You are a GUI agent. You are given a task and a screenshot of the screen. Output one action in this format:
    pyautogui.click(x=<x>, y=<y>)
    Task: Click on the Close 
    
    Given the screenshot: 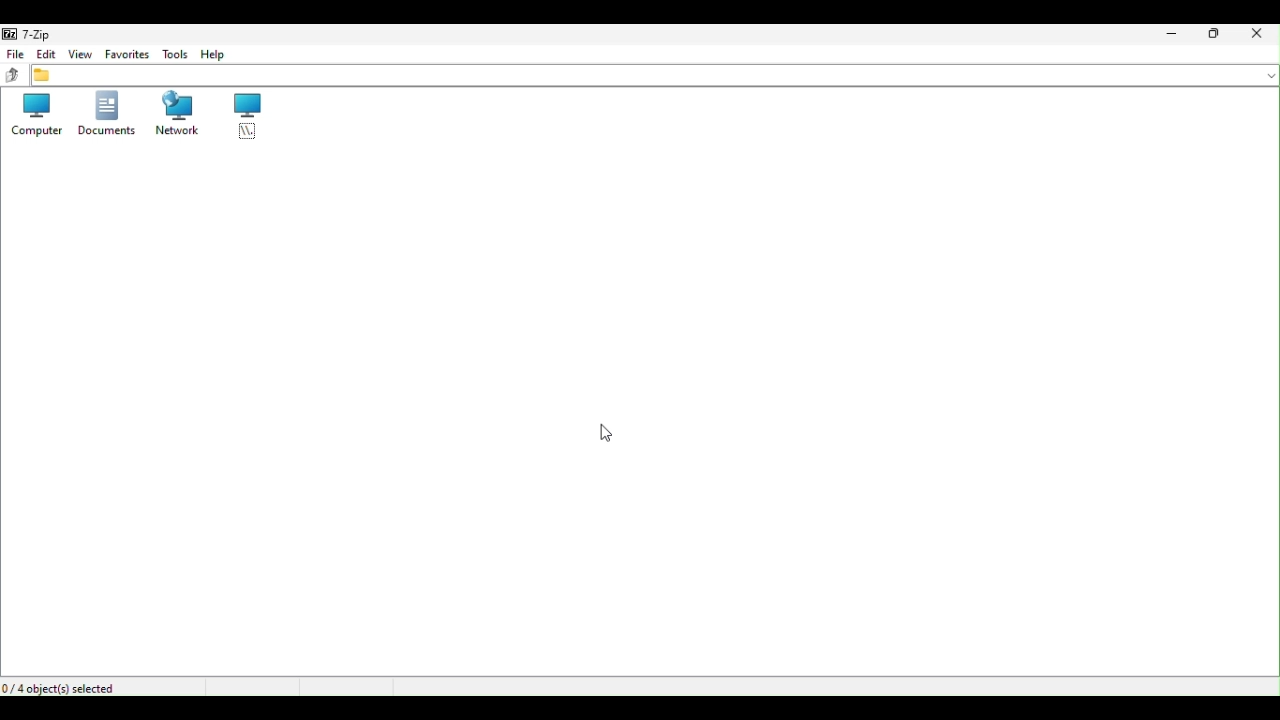 What is the action you would take?
    pyautogui.click(x=1259, y=36)
    